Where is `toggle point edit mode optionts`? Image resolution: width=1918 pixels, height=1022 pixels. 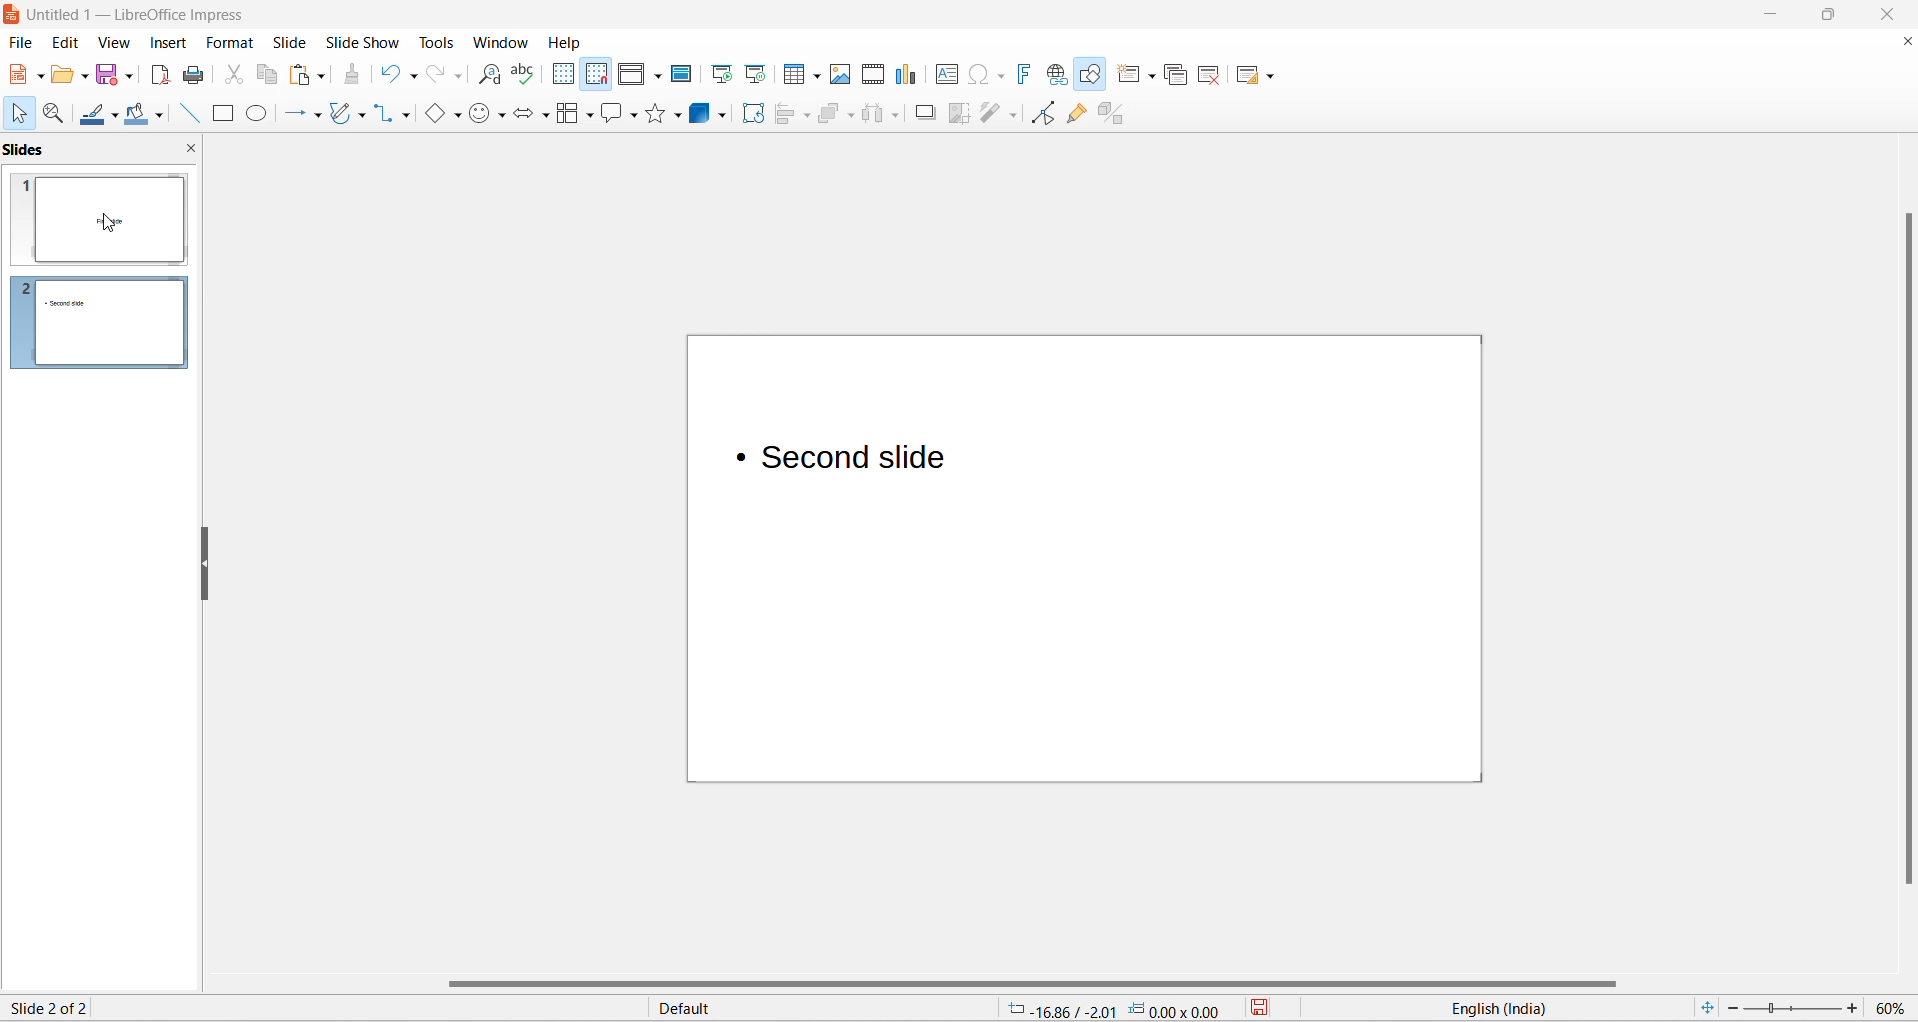 toggle point edit mode optionts is located at coordinates (1010, 116).